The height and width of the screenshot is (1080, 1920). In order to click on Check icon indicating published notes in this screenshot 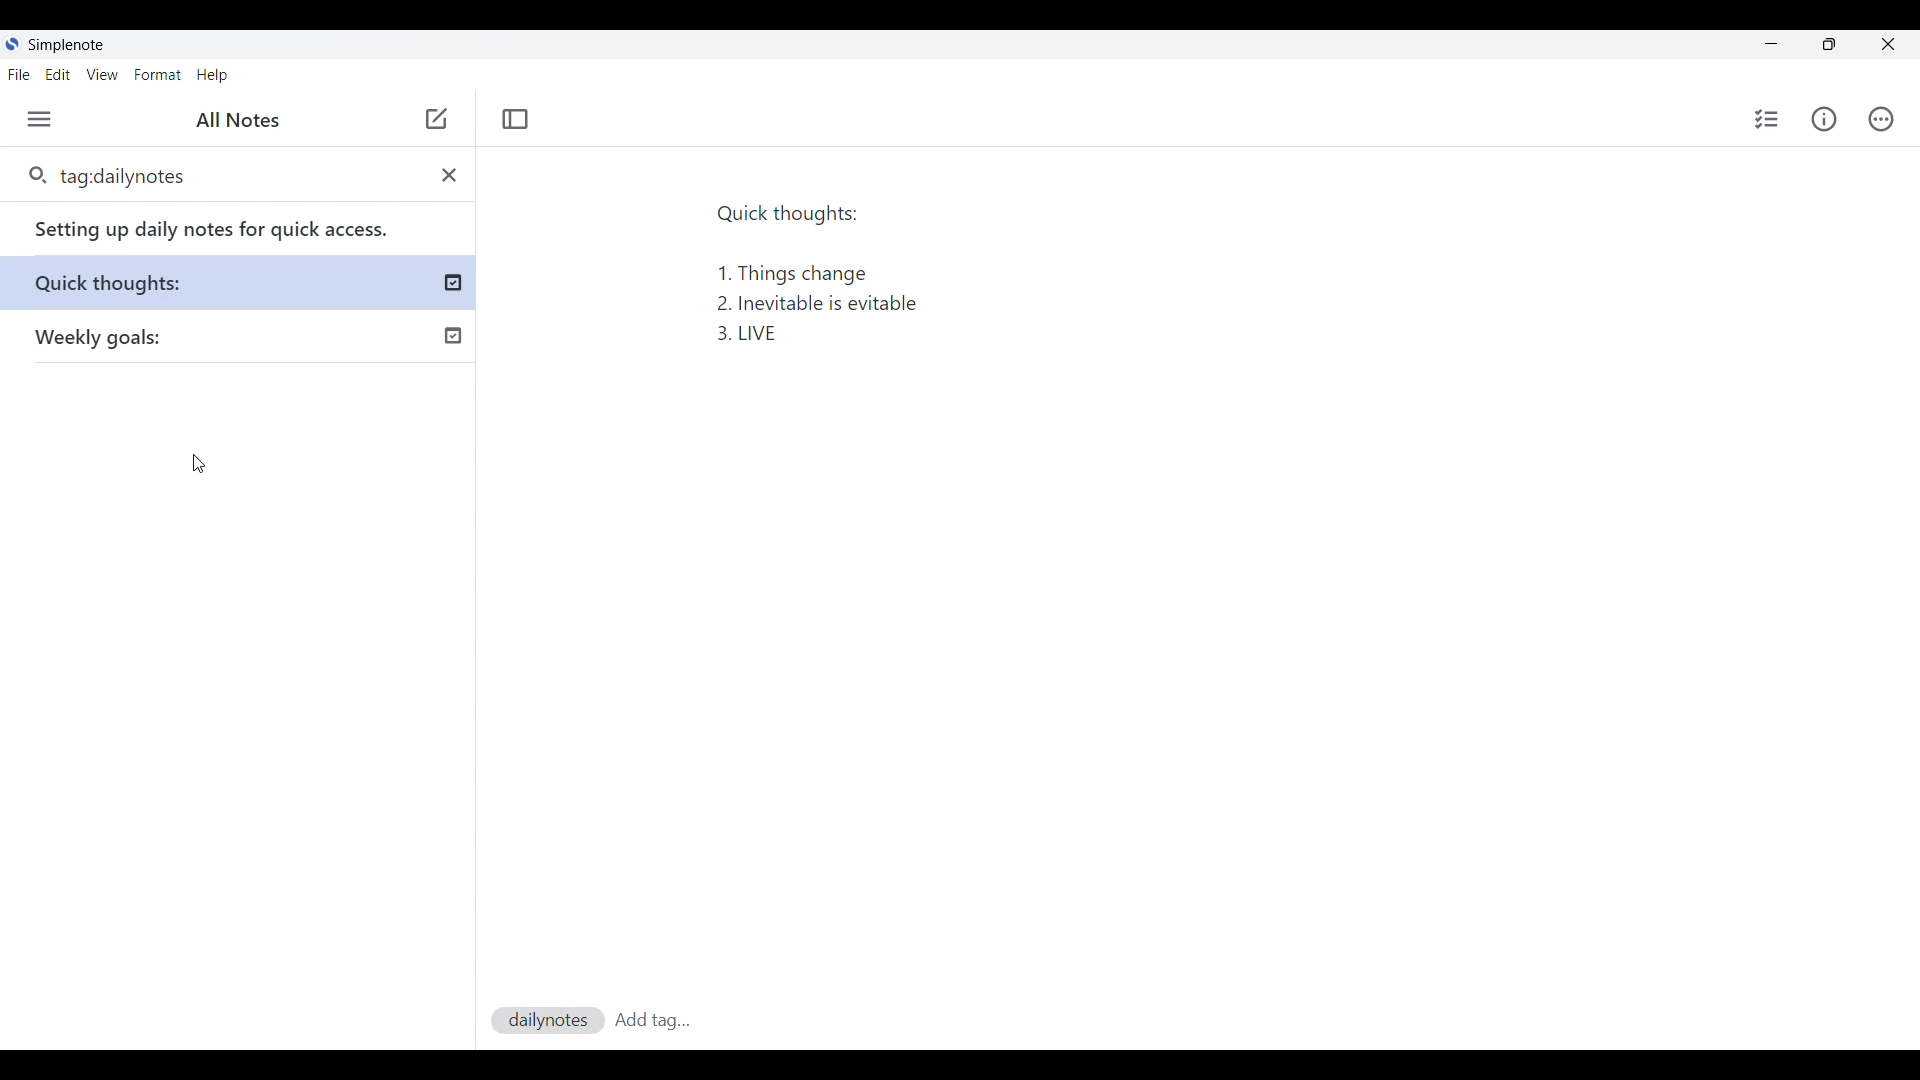, I will do `click(450, 332)`.